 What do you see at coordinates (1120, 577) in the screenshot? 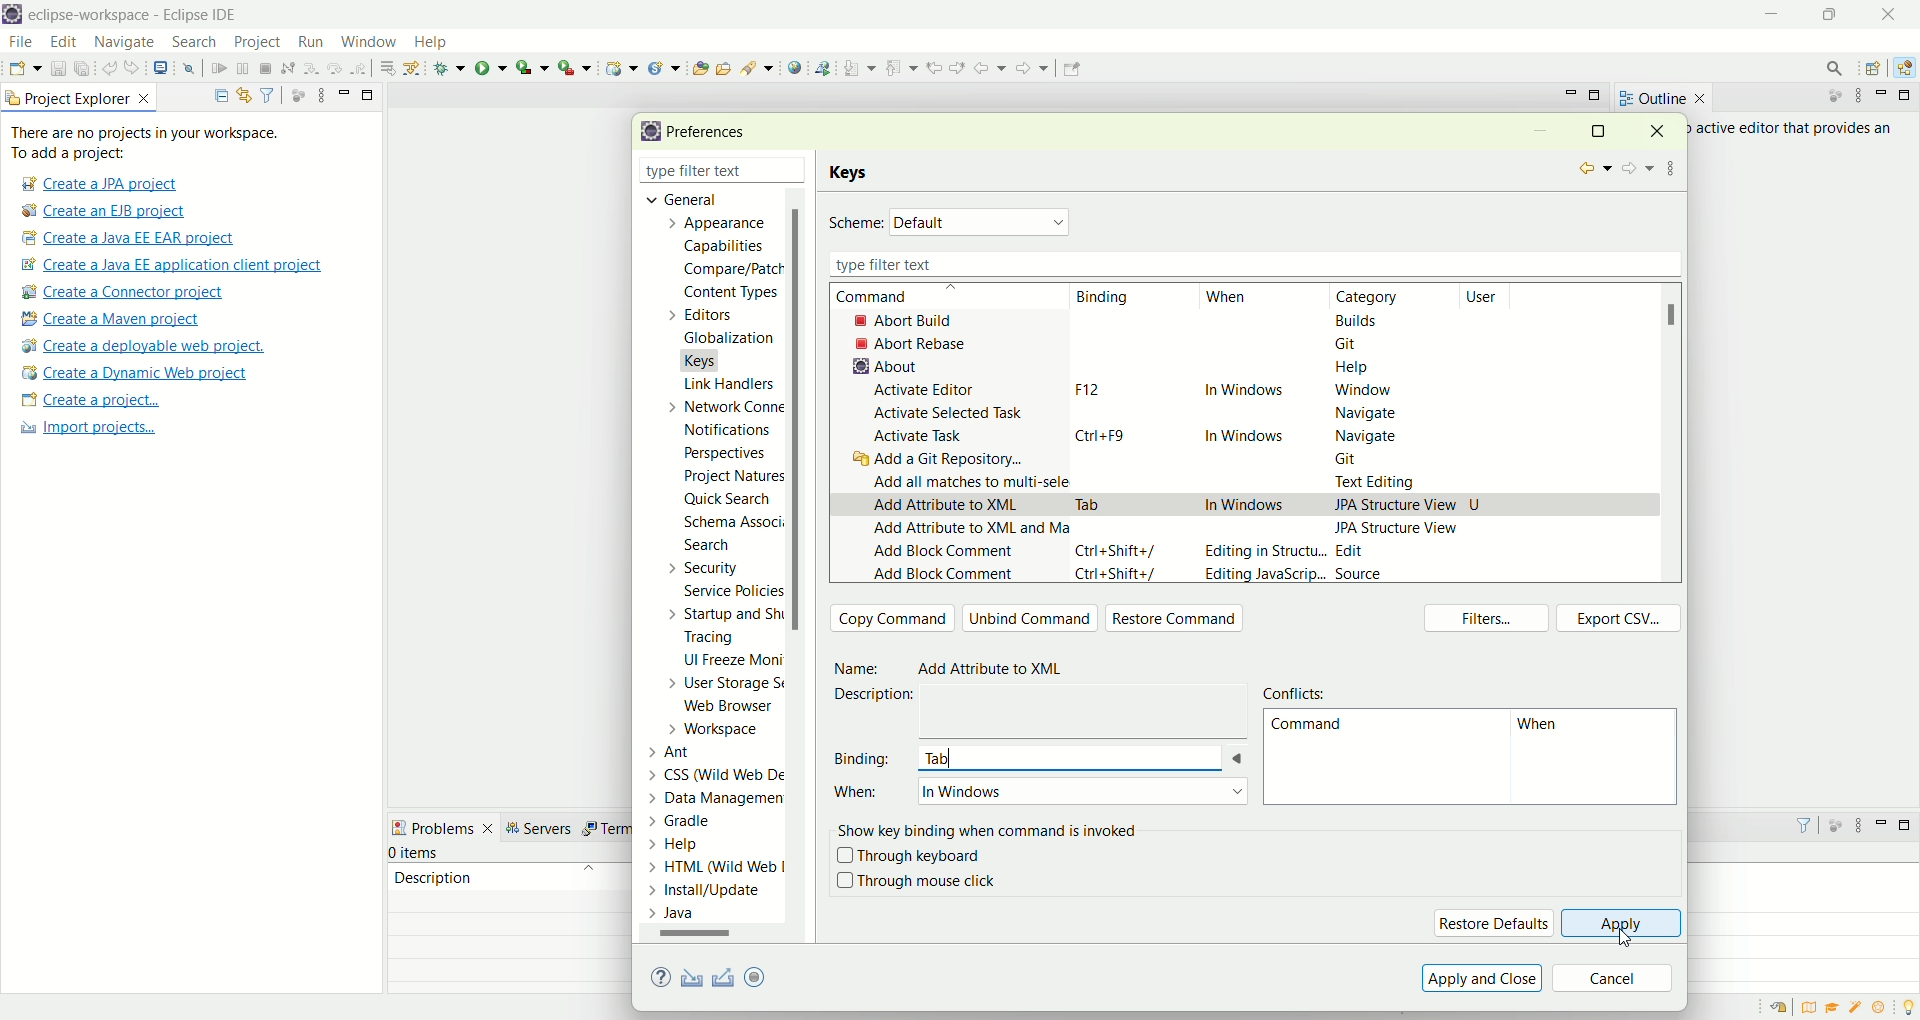
I see `ctrl+shift+/` at bounding box center [1120, 577].